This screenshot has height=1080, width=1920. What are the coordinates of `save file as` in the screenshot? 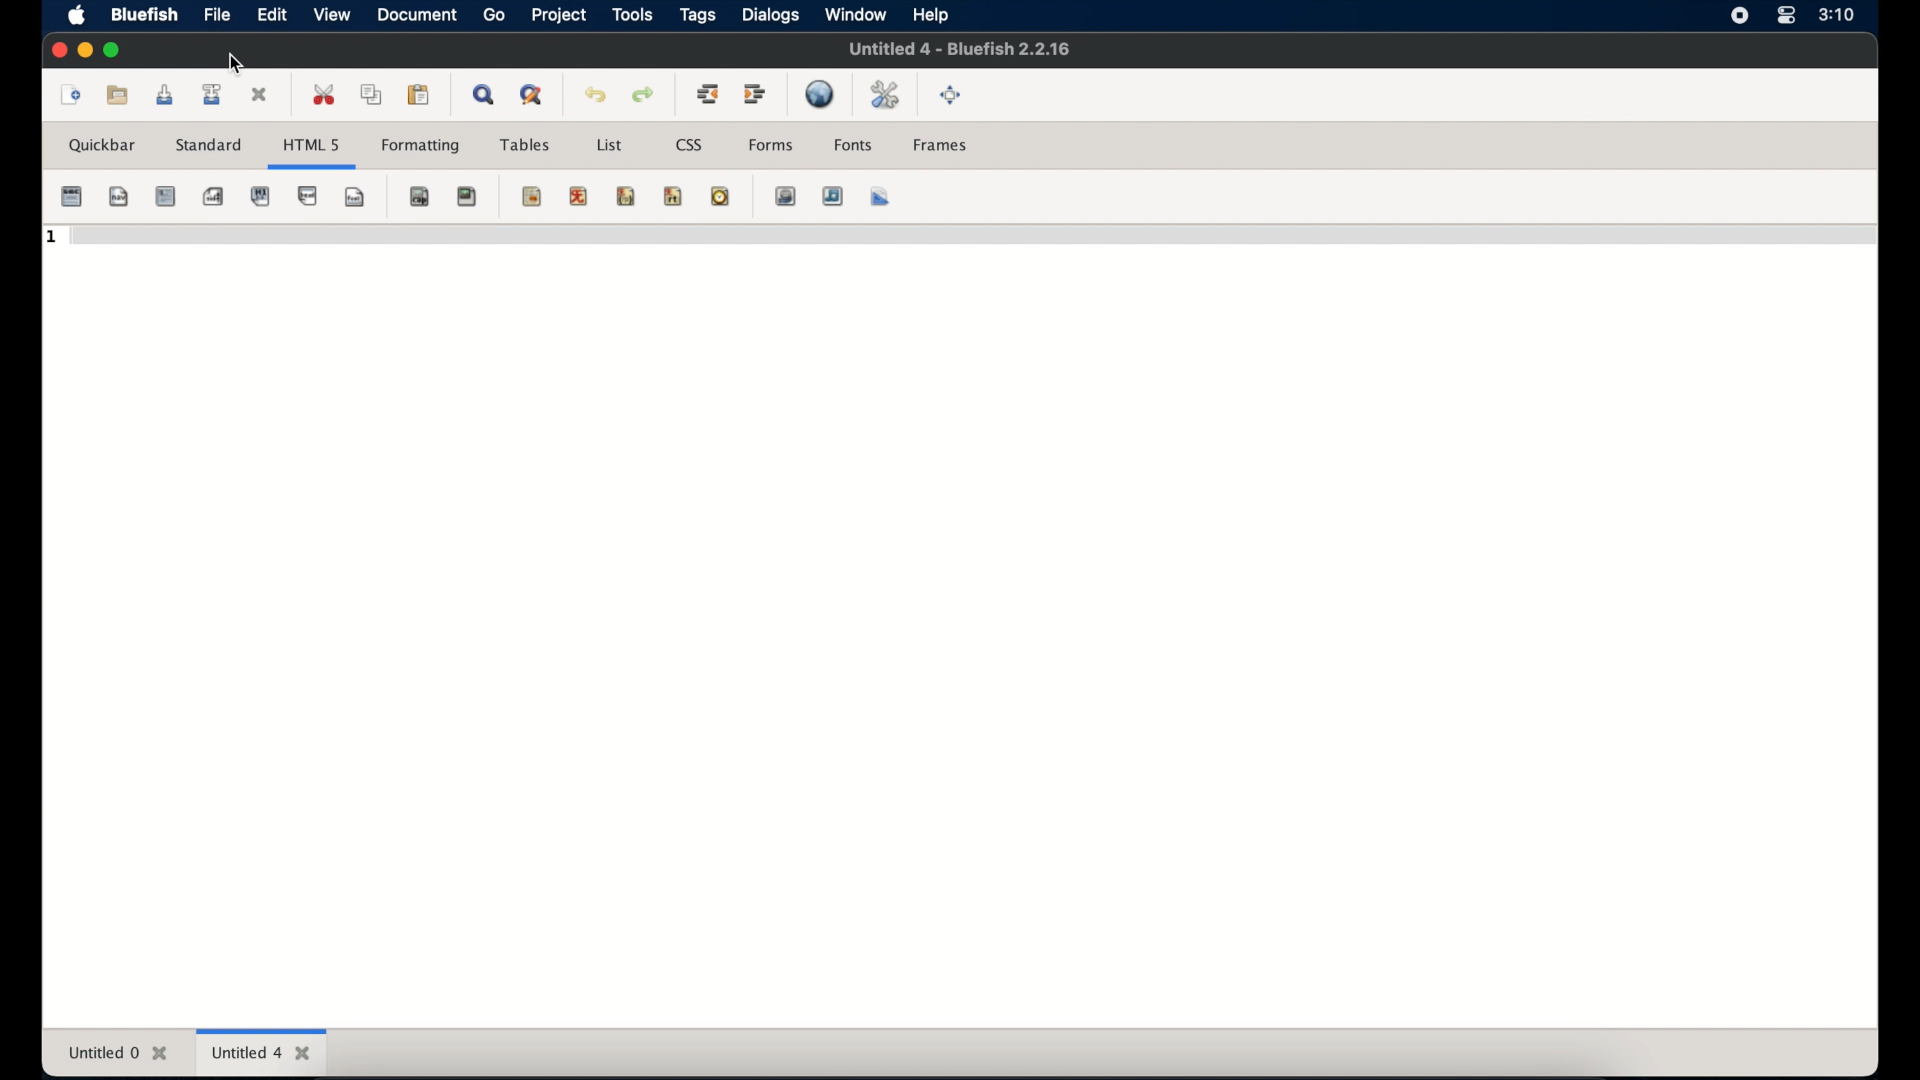 It's located at (212, 94).